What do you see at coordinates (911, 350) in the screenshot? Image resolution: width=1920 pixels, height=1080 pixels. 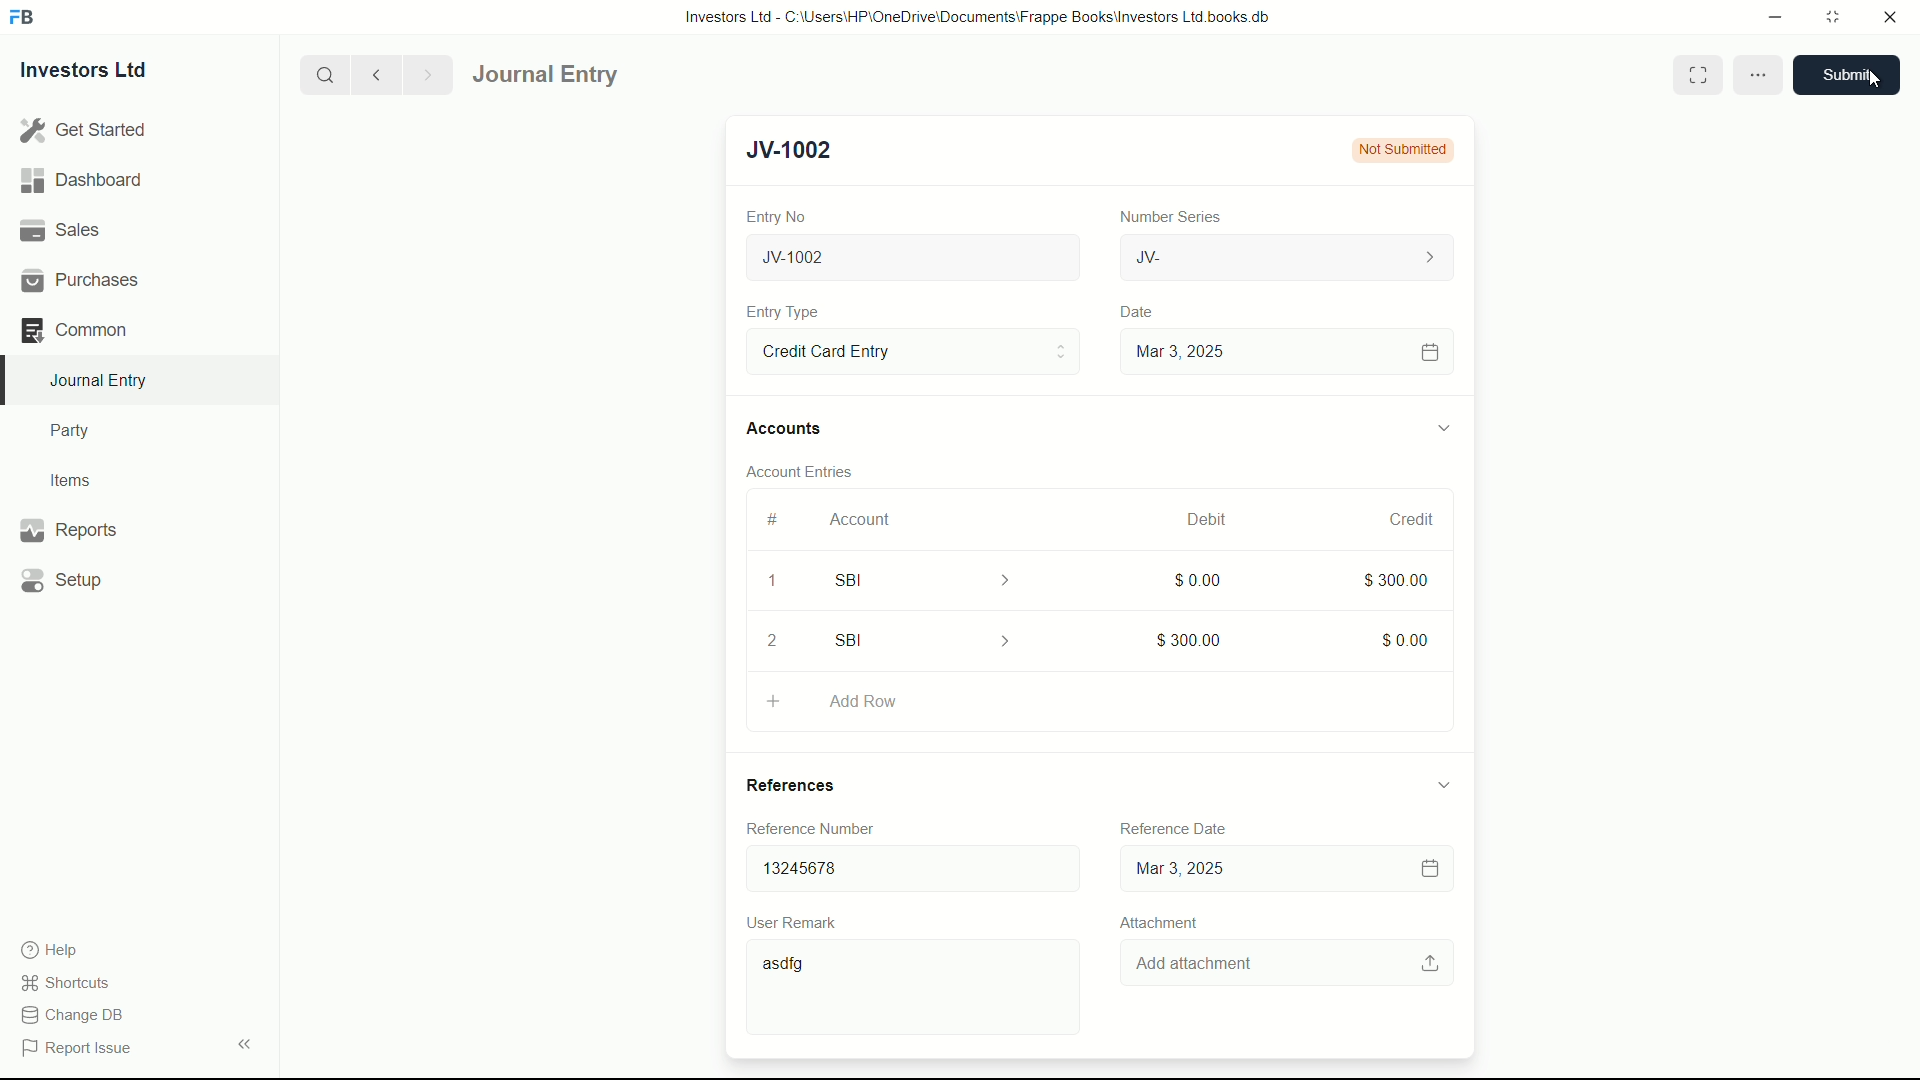 I see `Entry Type` at bounding box center [911, 350].